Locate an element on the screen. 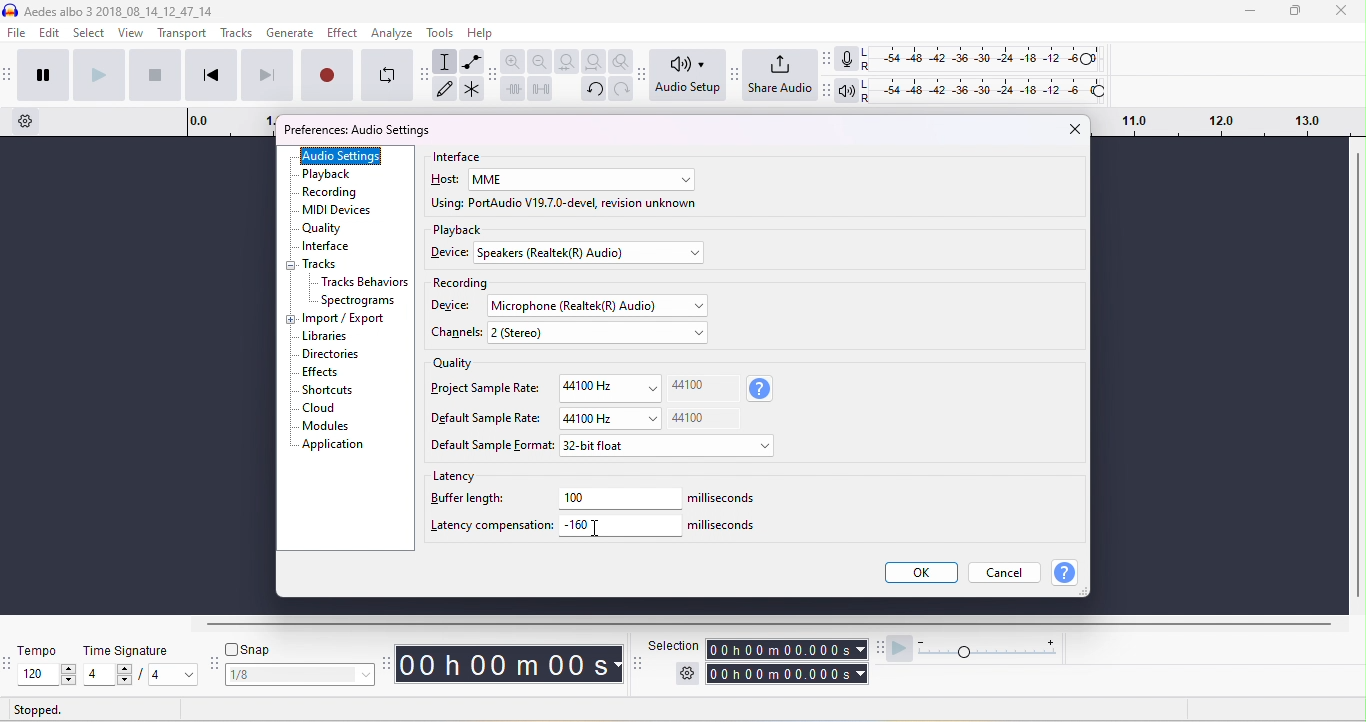 The width and height of the screenshot is (1366, 722). latency compensation is located at coordinates (491, 525).